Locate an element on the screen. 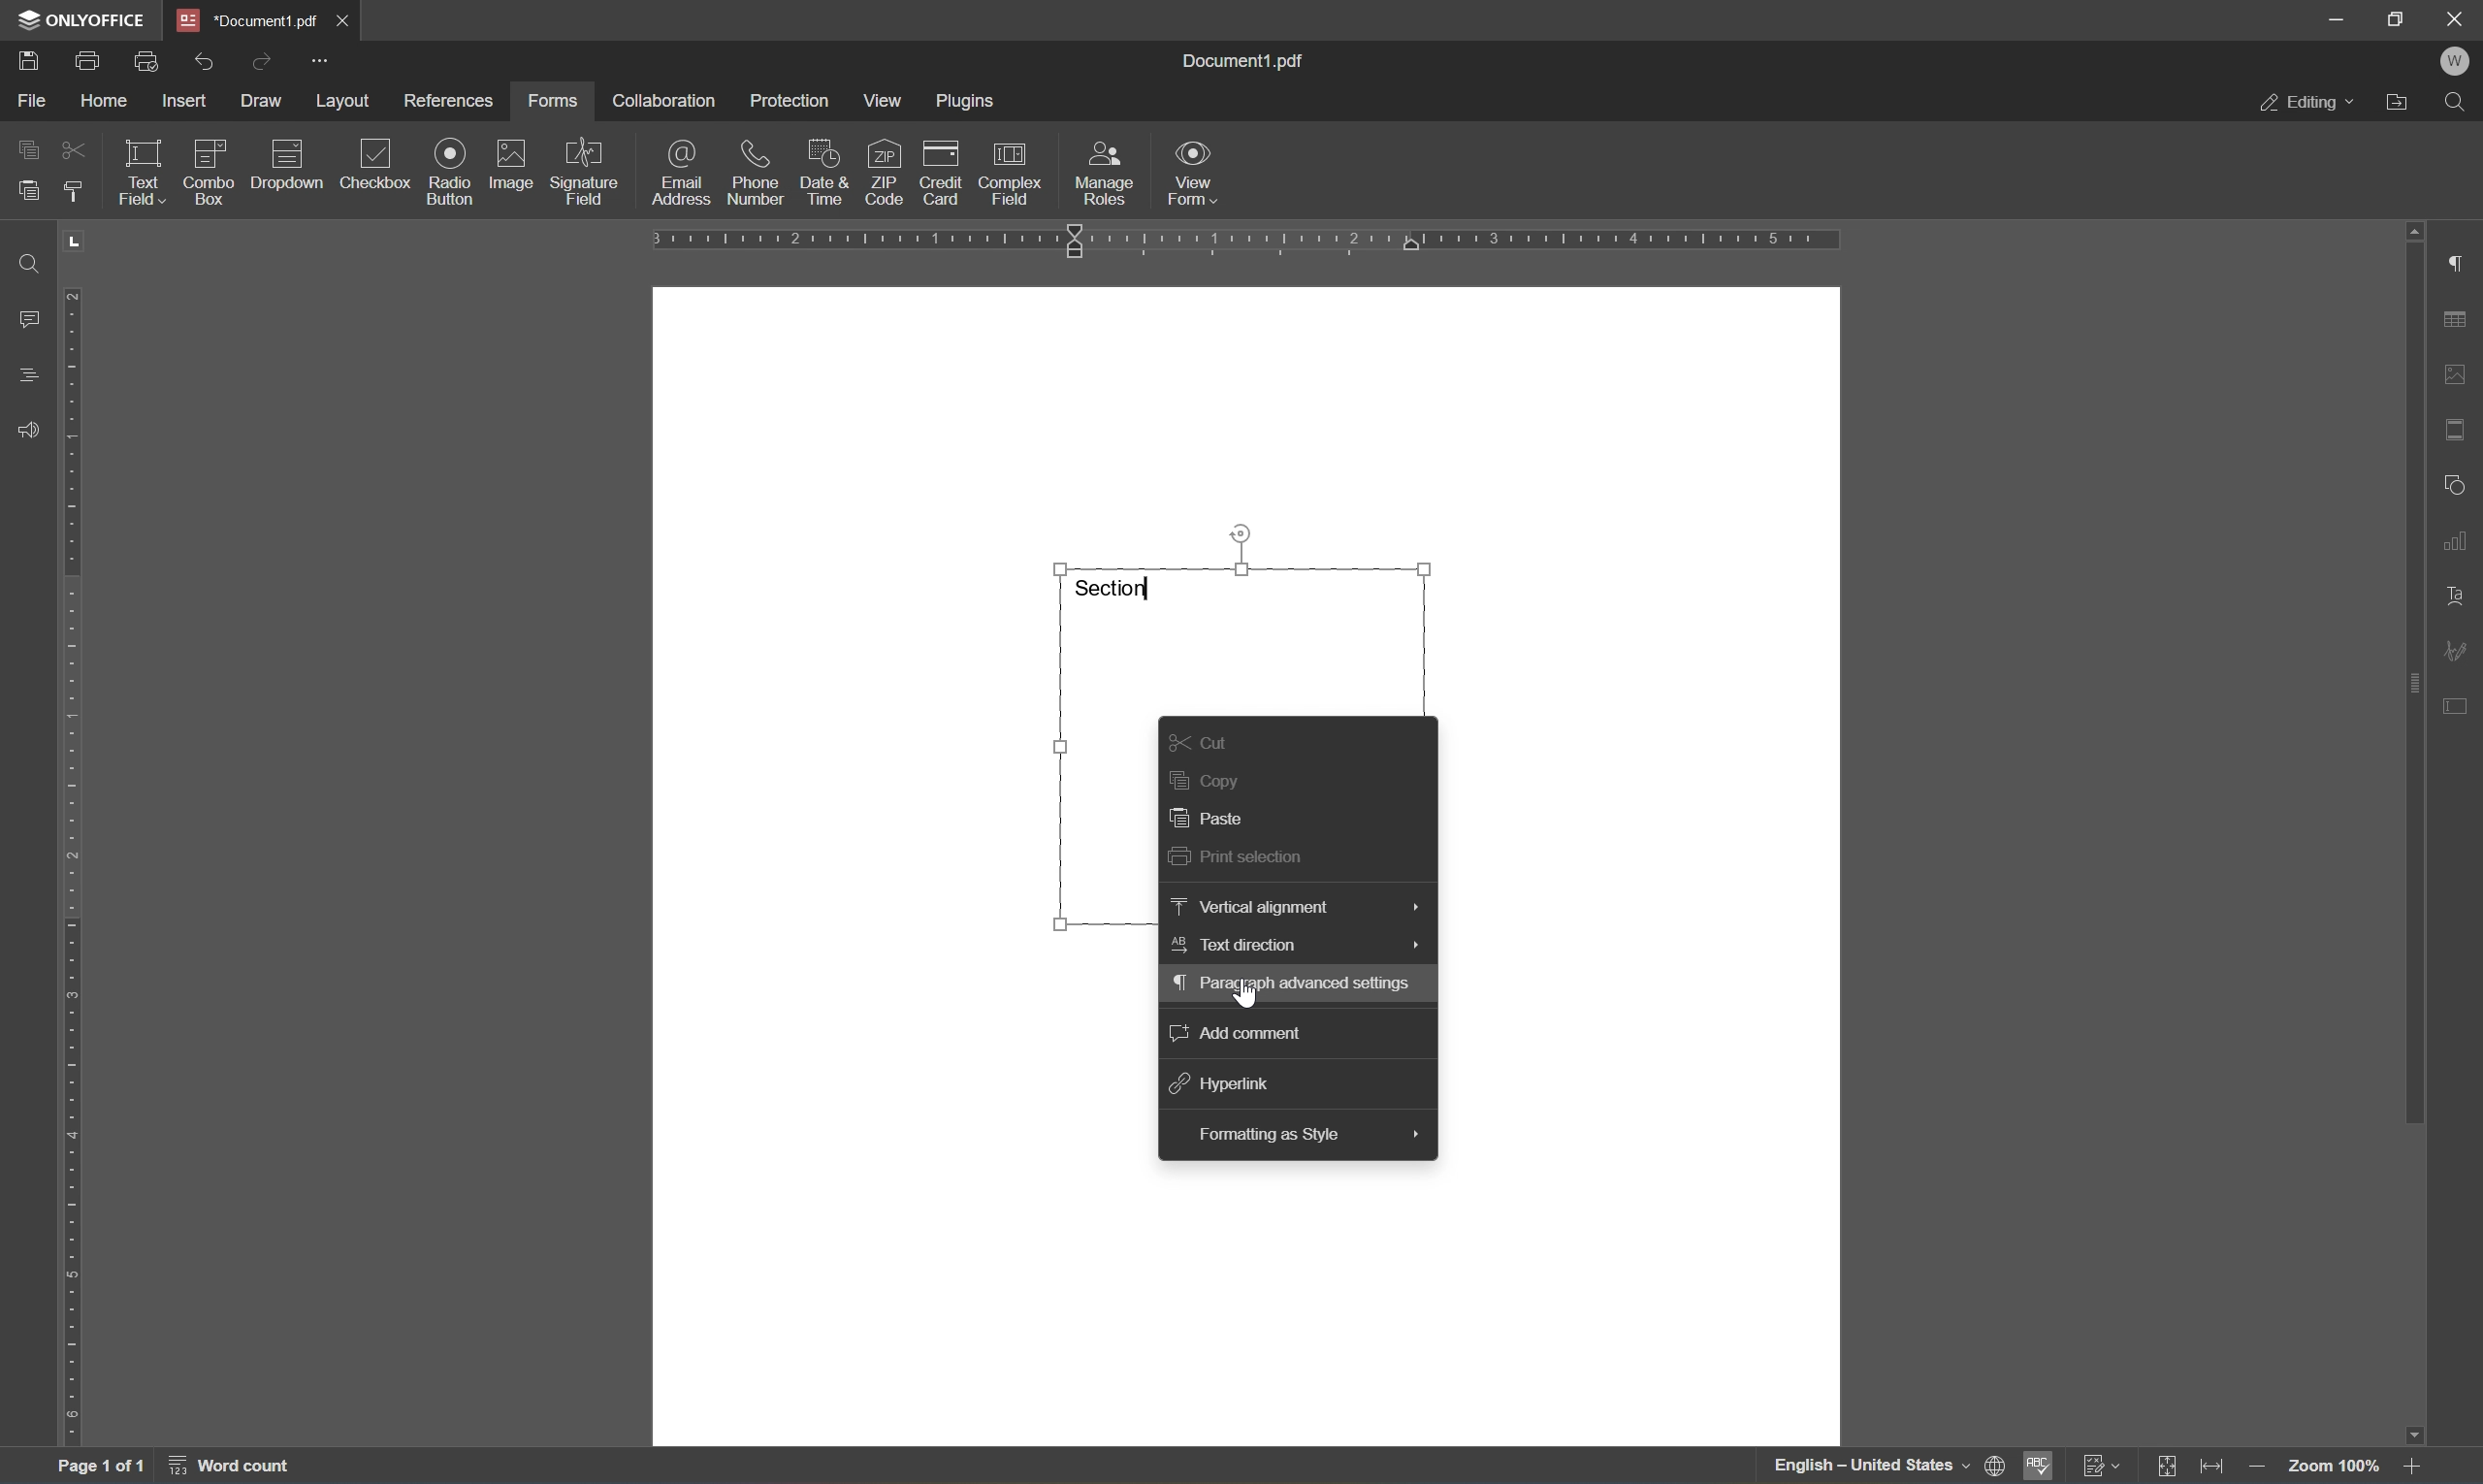  add comment is located at coordinates (1237, 1029).